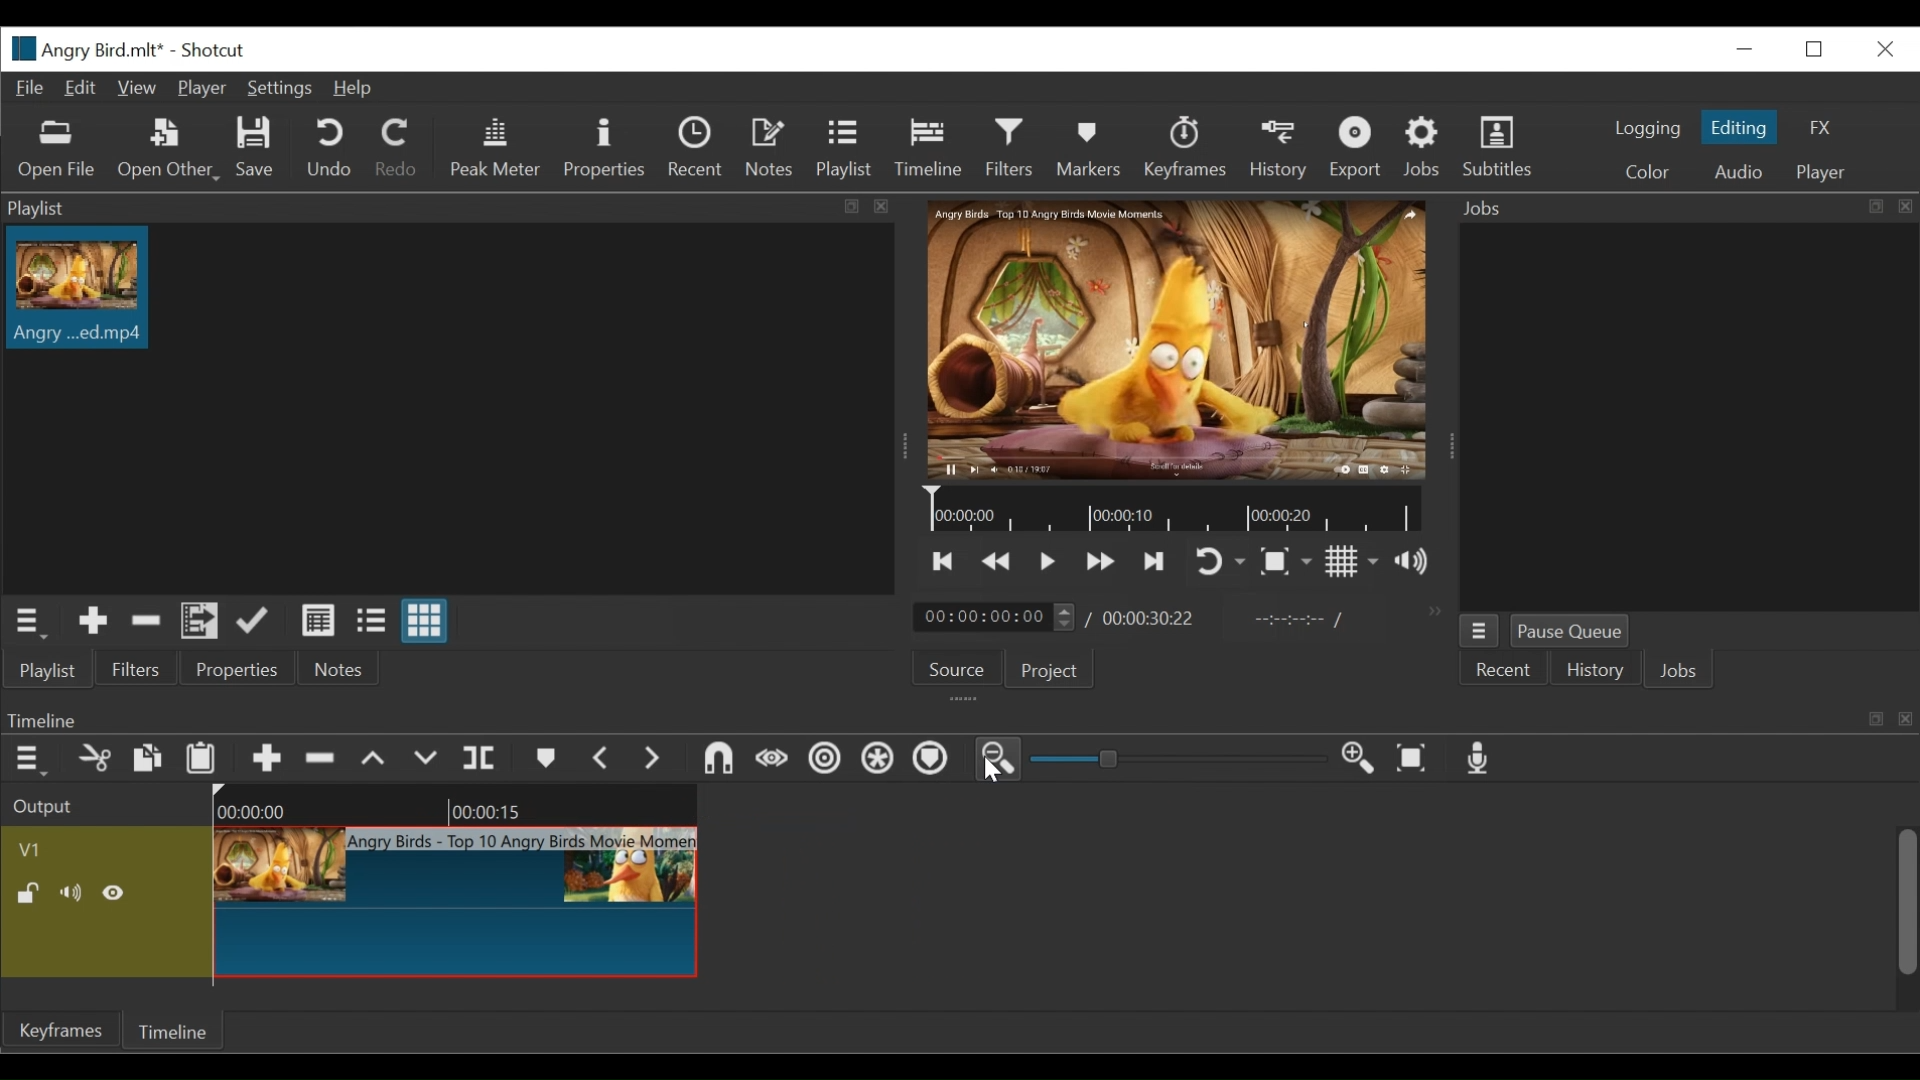 This screenshot has width=1920, height=1080. I want to click on Source, so click(956, 668).